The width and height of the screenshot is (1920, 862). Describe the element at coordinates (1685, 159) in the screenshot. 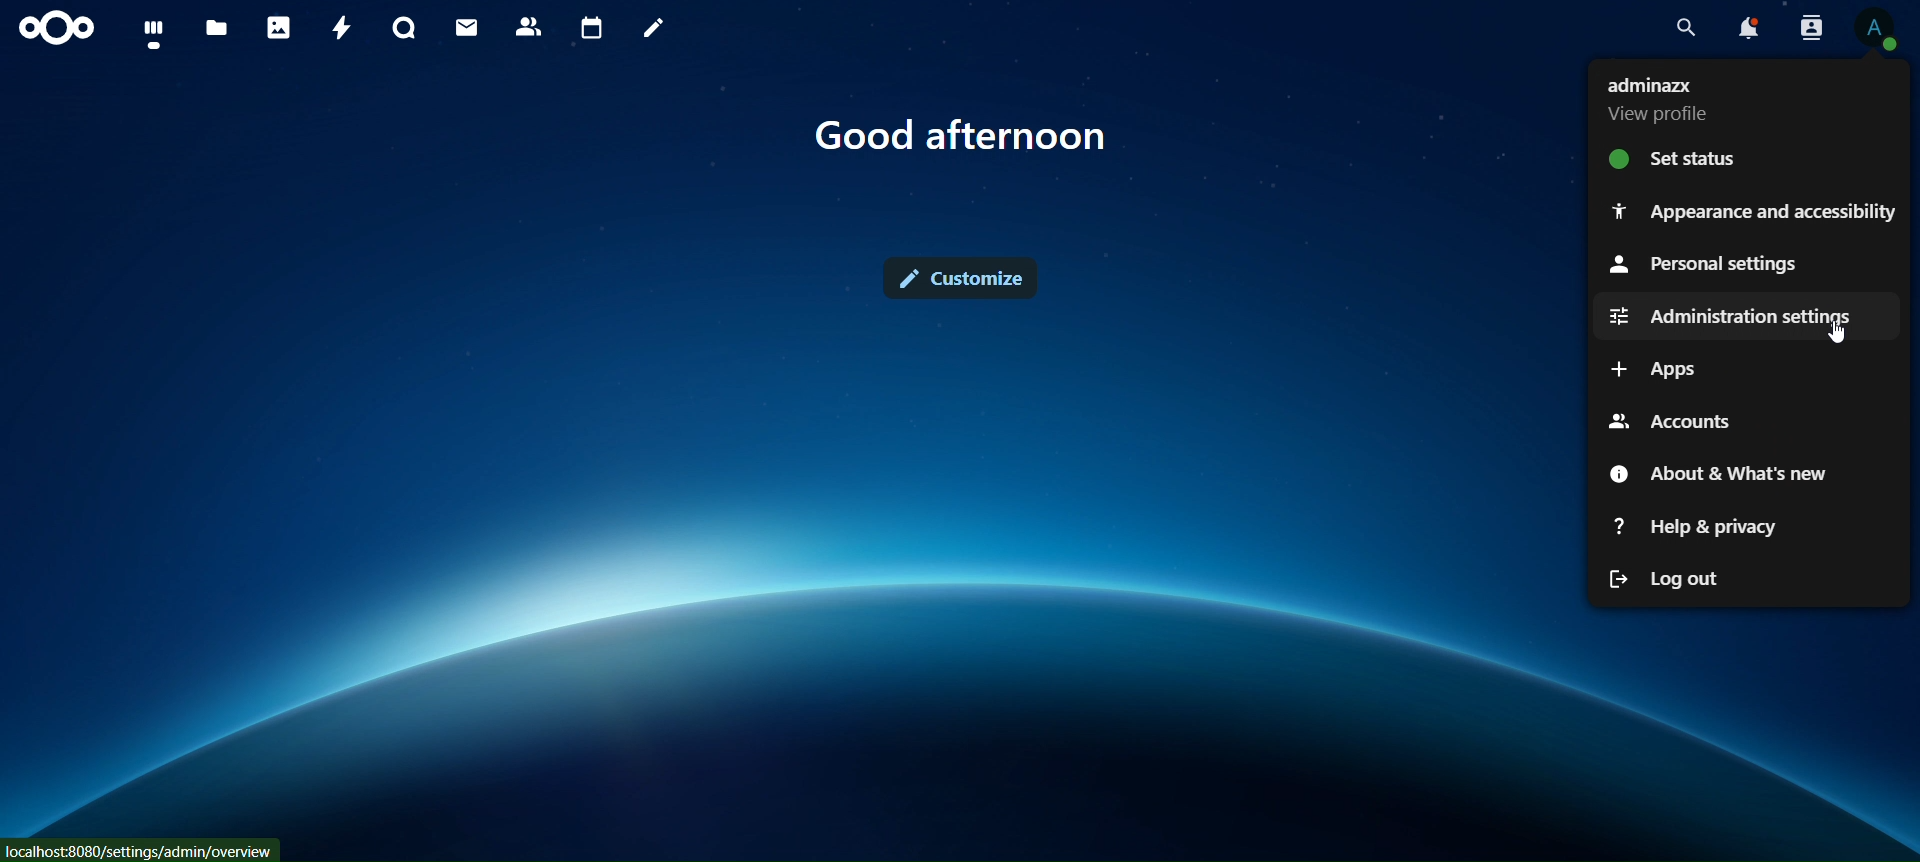

I see `set status ` at that location.